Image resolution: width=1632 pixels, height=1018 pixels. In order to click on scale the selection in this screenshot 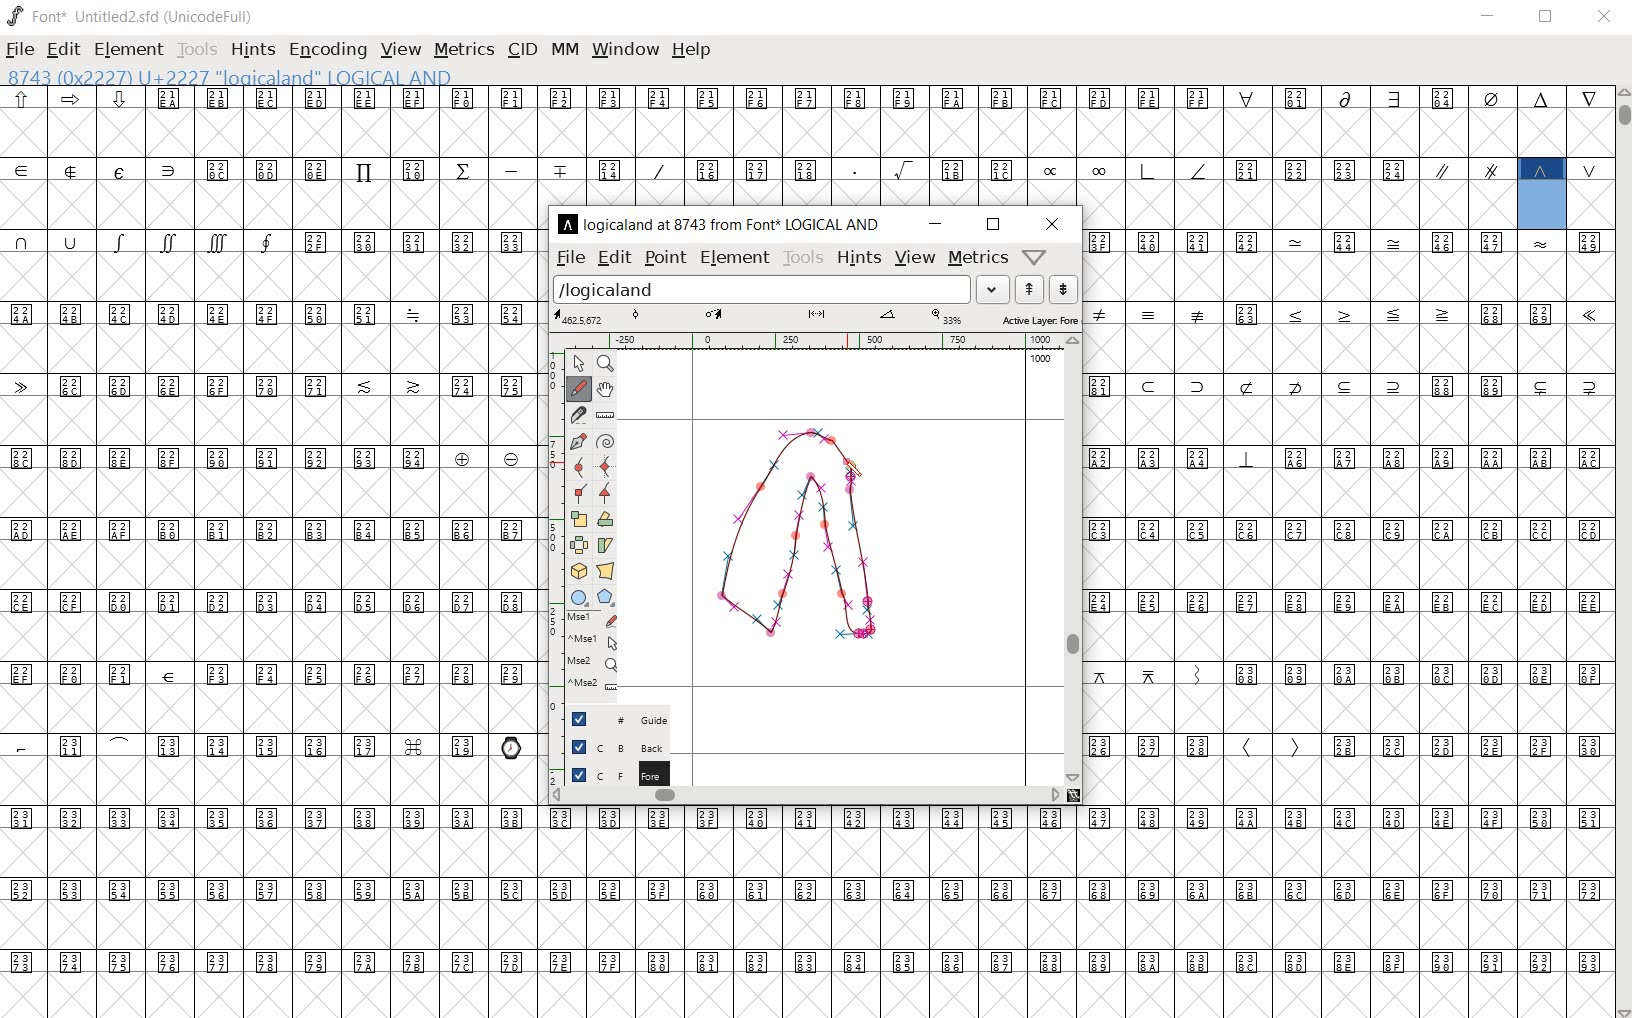, I will do `click(580, 520)`.